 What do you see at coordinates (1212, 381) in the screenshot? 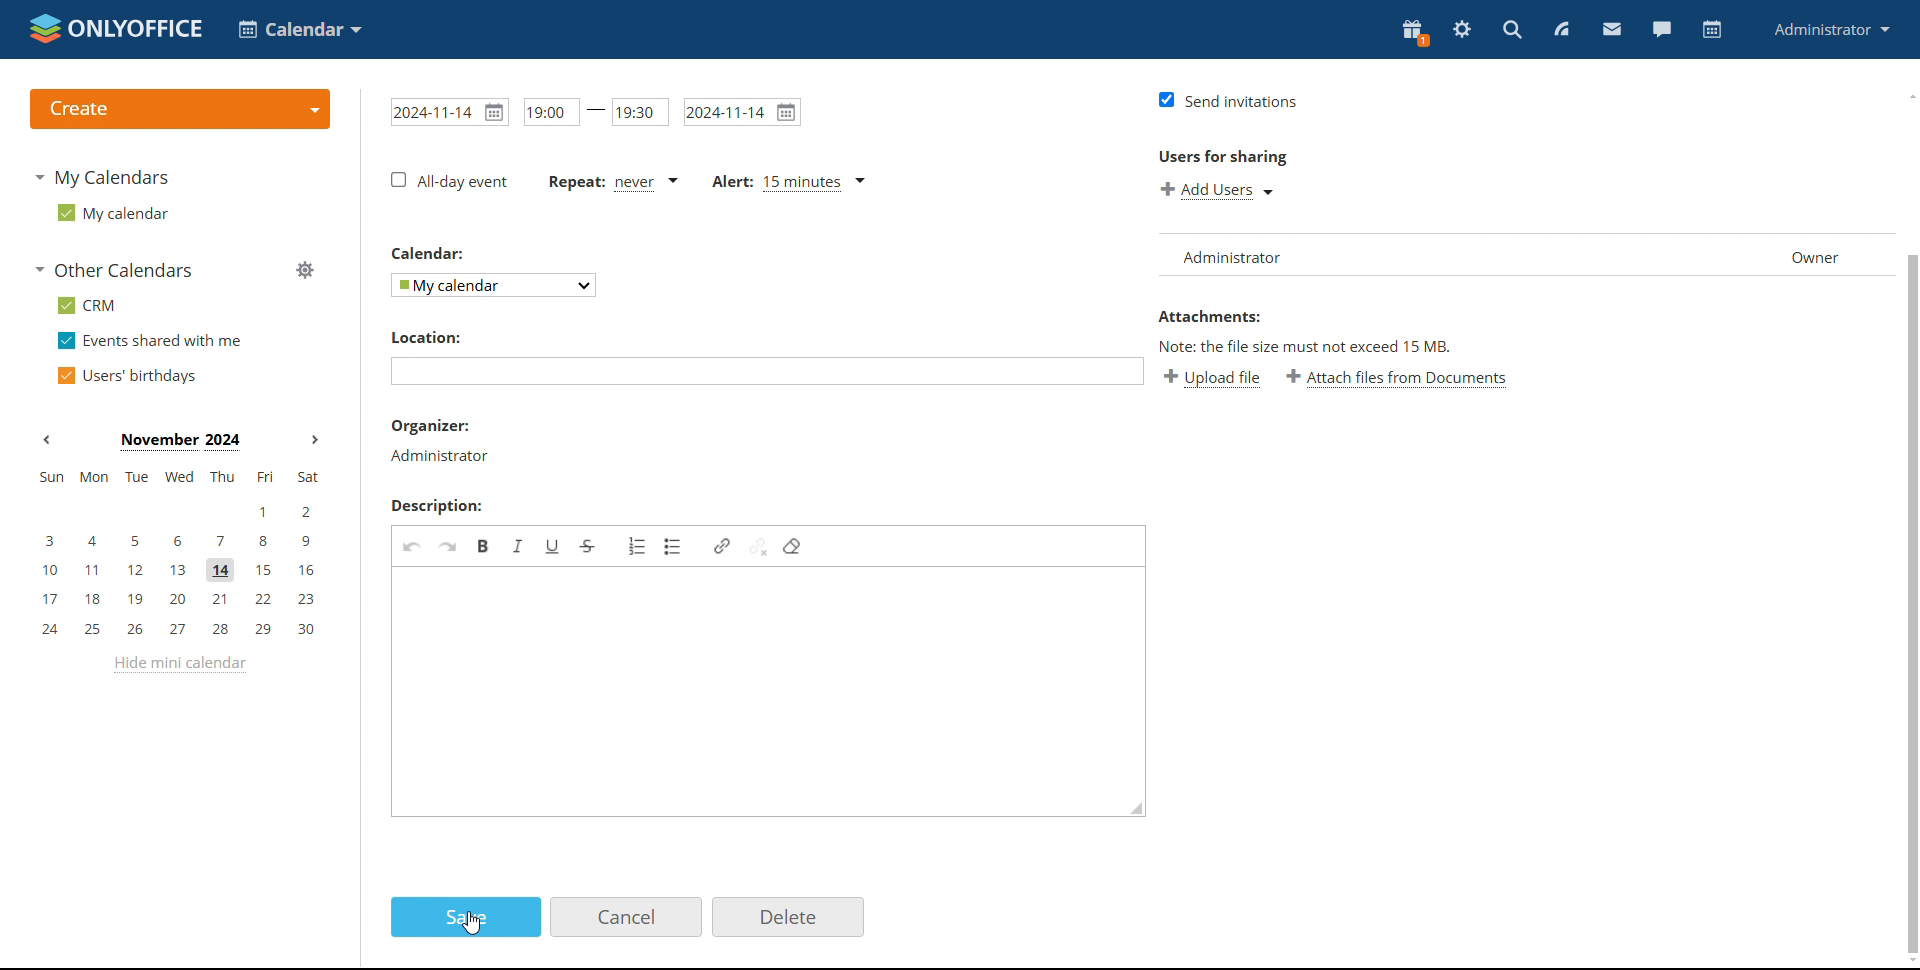
I see `upload file` at bounding box center [1212, 381].